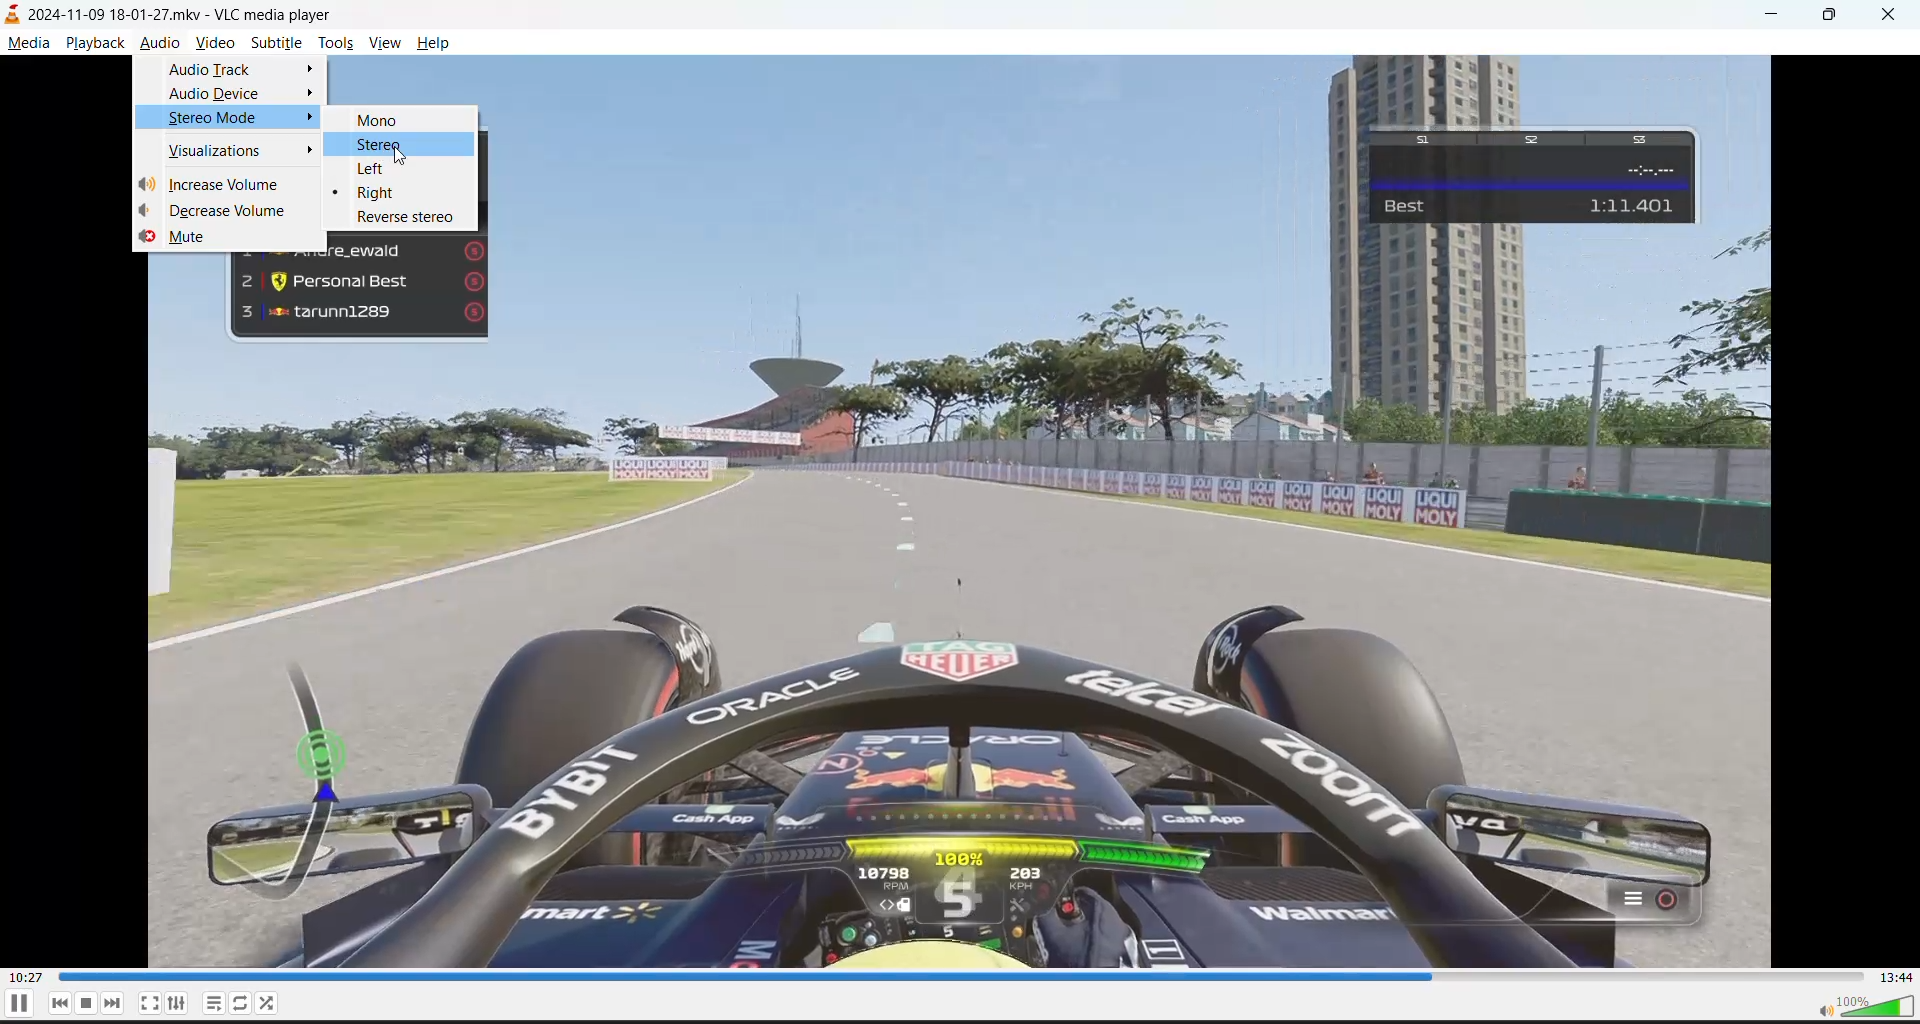 Image resolution: width=1920 pixels, height=1024 pixels. Describe the element at coordinates (221, 95) in the screenshot. I see `audio device` at that location.